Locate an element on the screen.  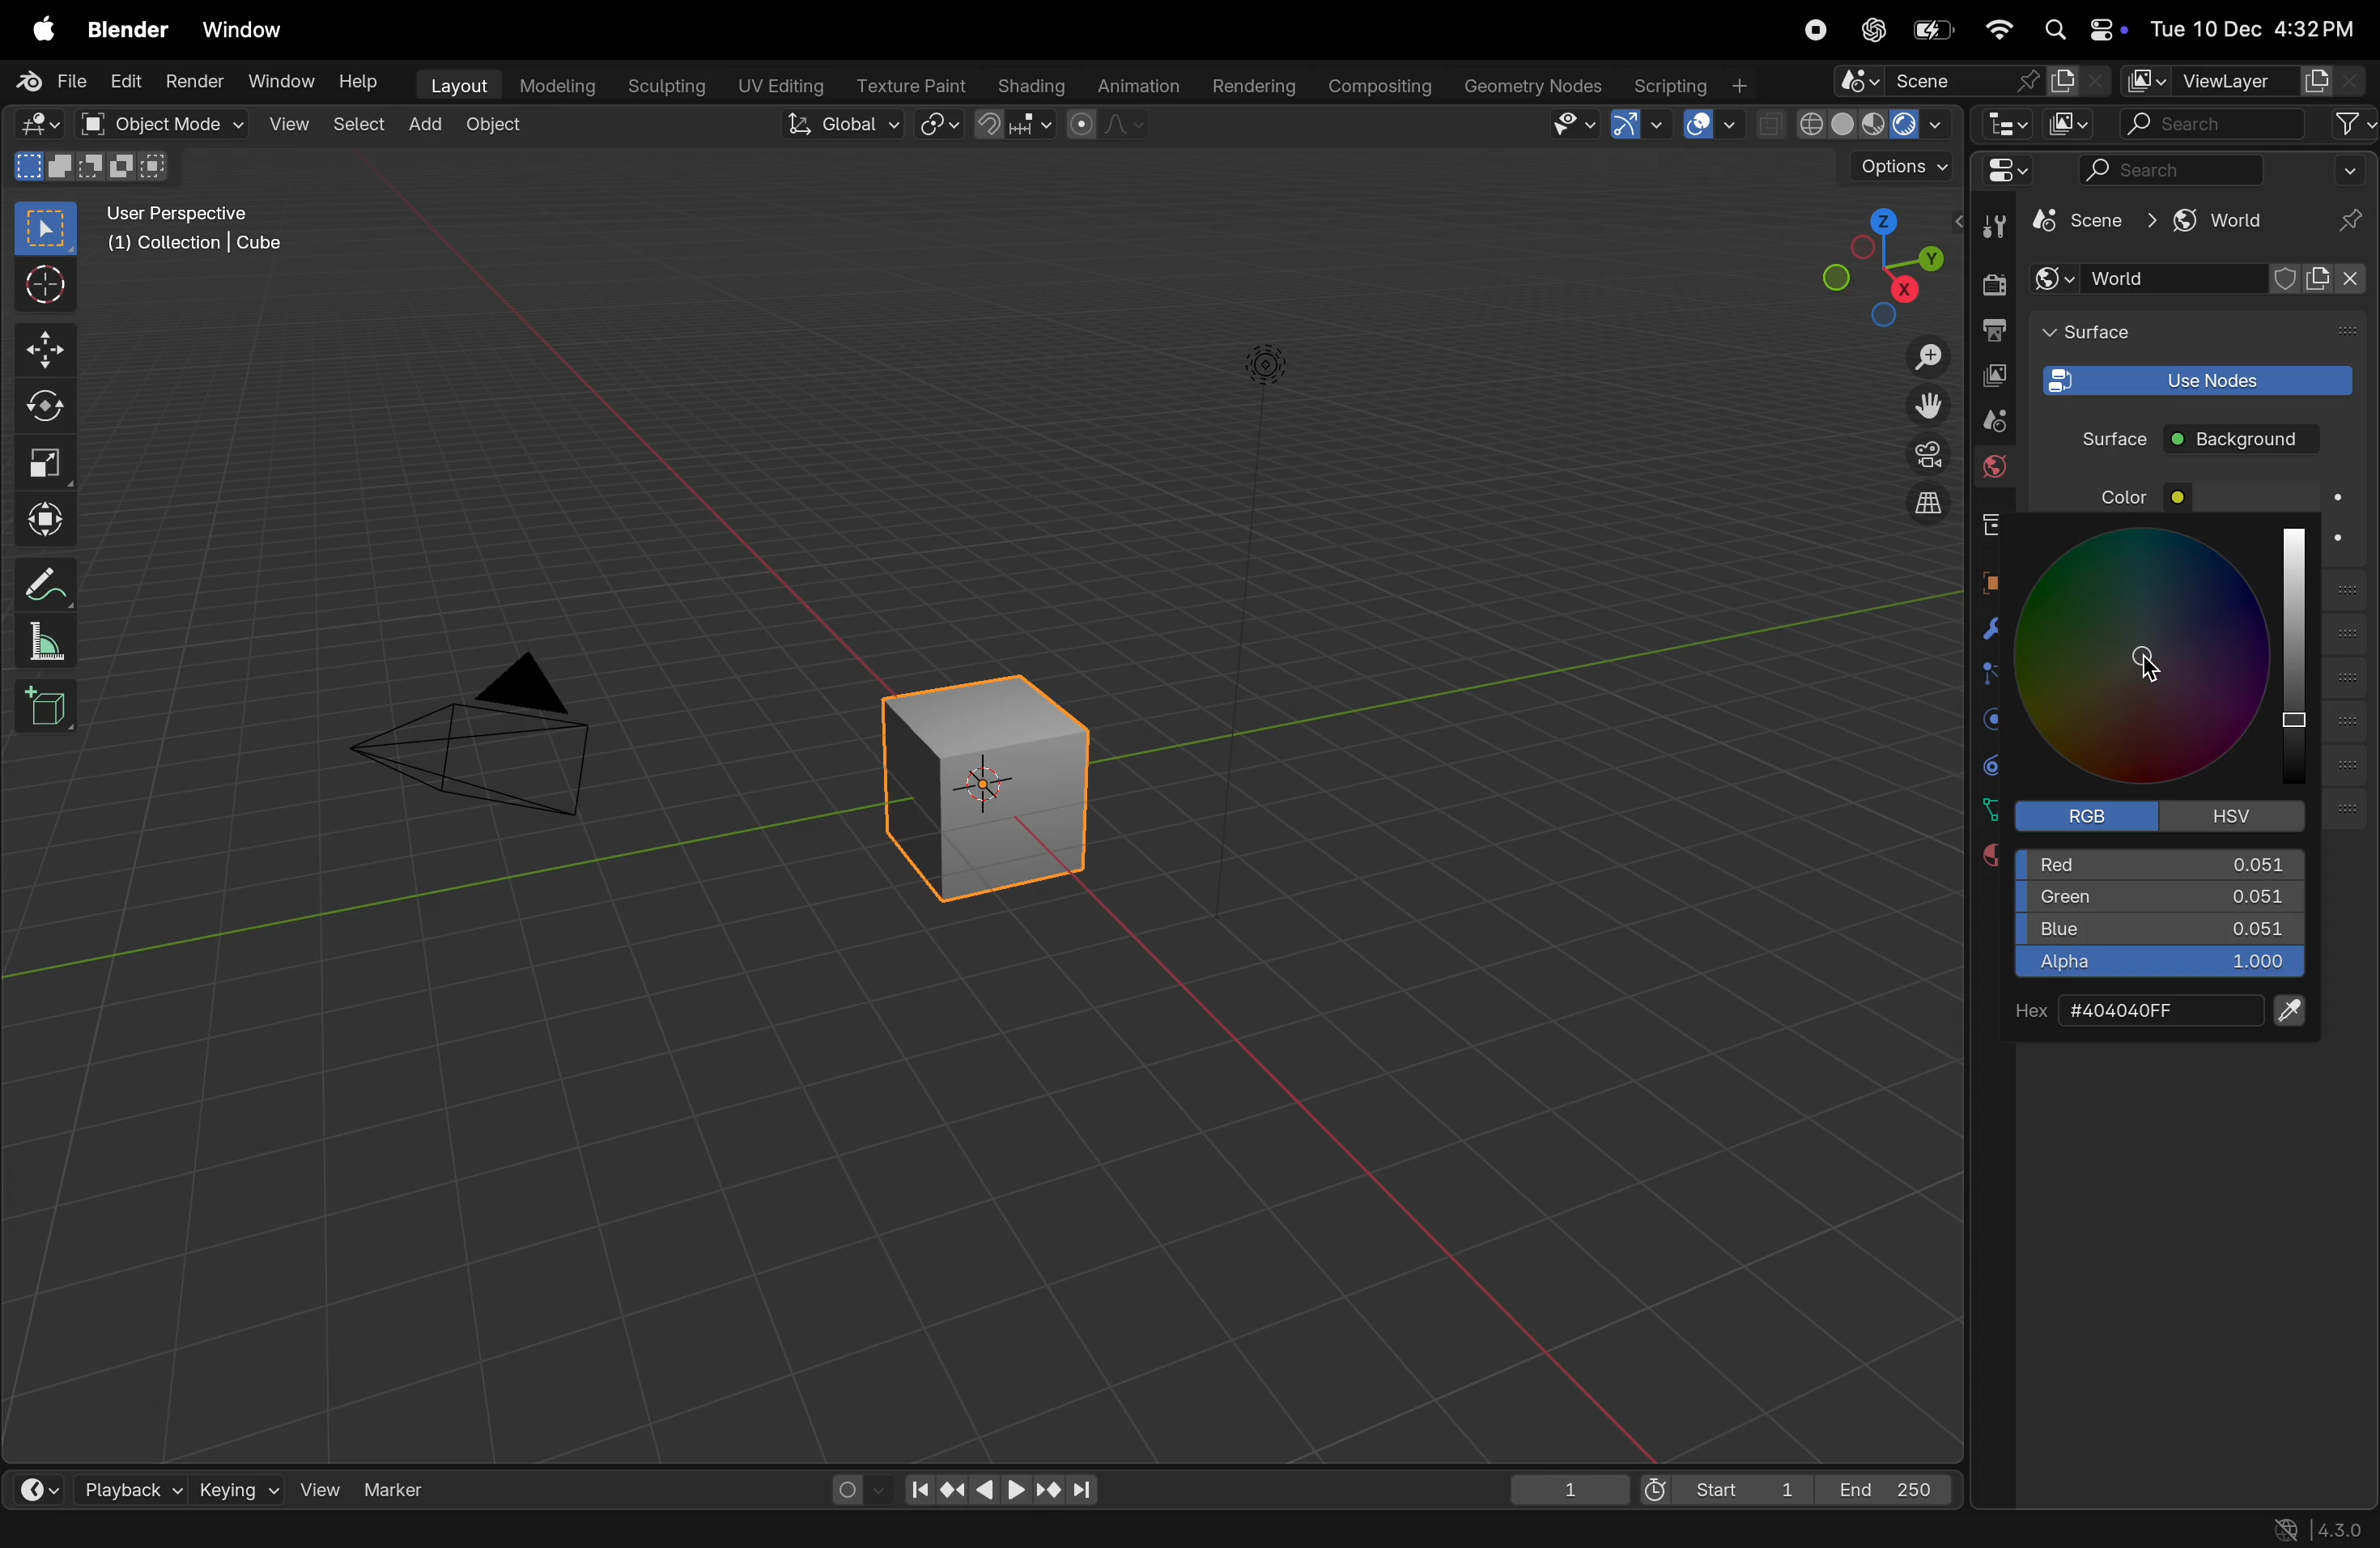
Object is located at coordinates (497, 126).